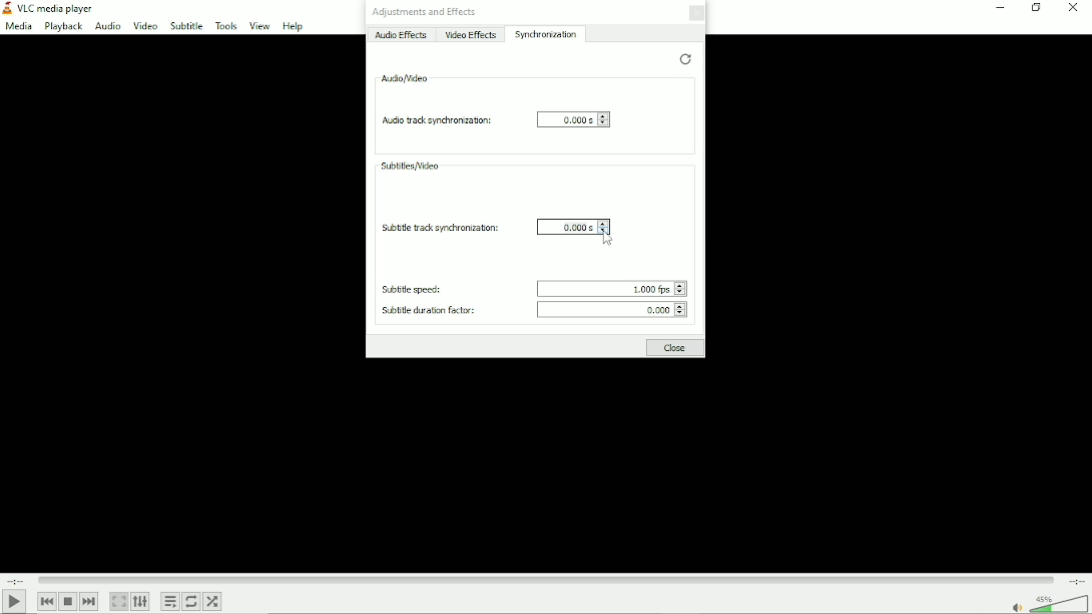 This screenshot has width=1092, height=614. What do you see at coordinates (1046, 603) in the screenshot?
I see `Volume` at bounding box center [1046, 603].